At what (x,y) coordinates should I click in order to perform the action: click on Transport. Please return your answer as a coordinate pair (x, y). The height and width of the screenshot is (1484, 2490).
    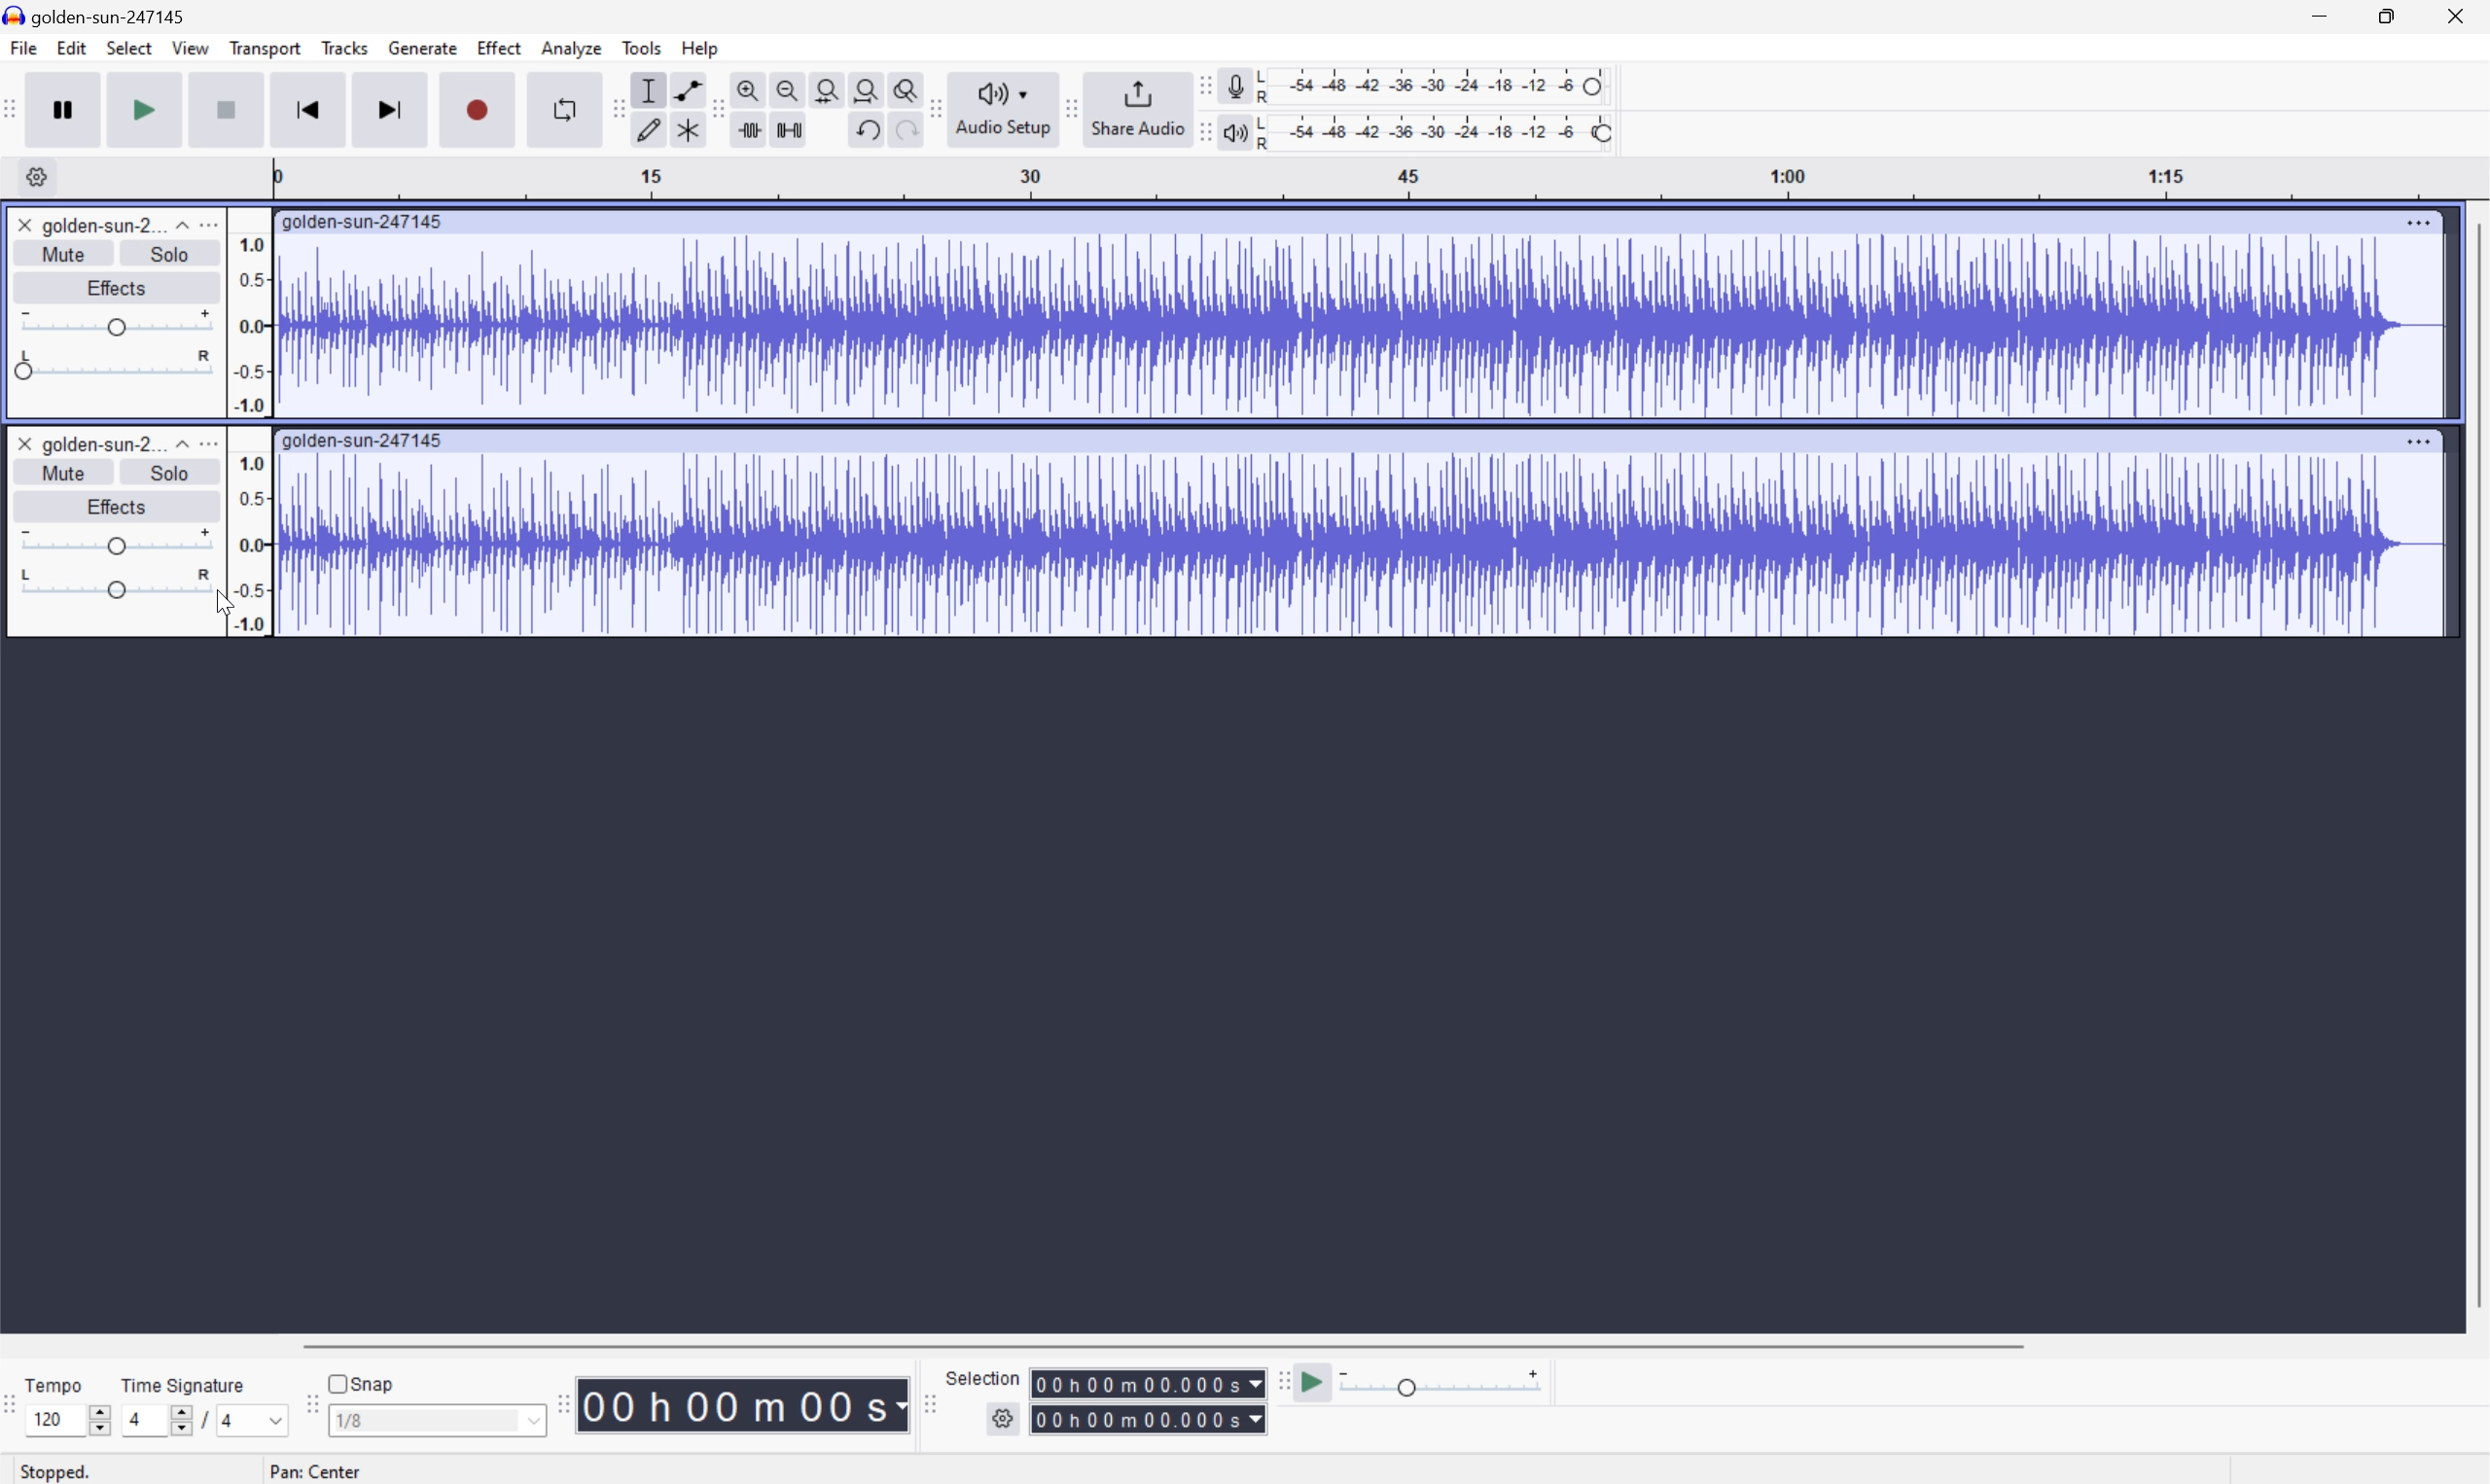
    Looking at the image, I should click on (266, 48).